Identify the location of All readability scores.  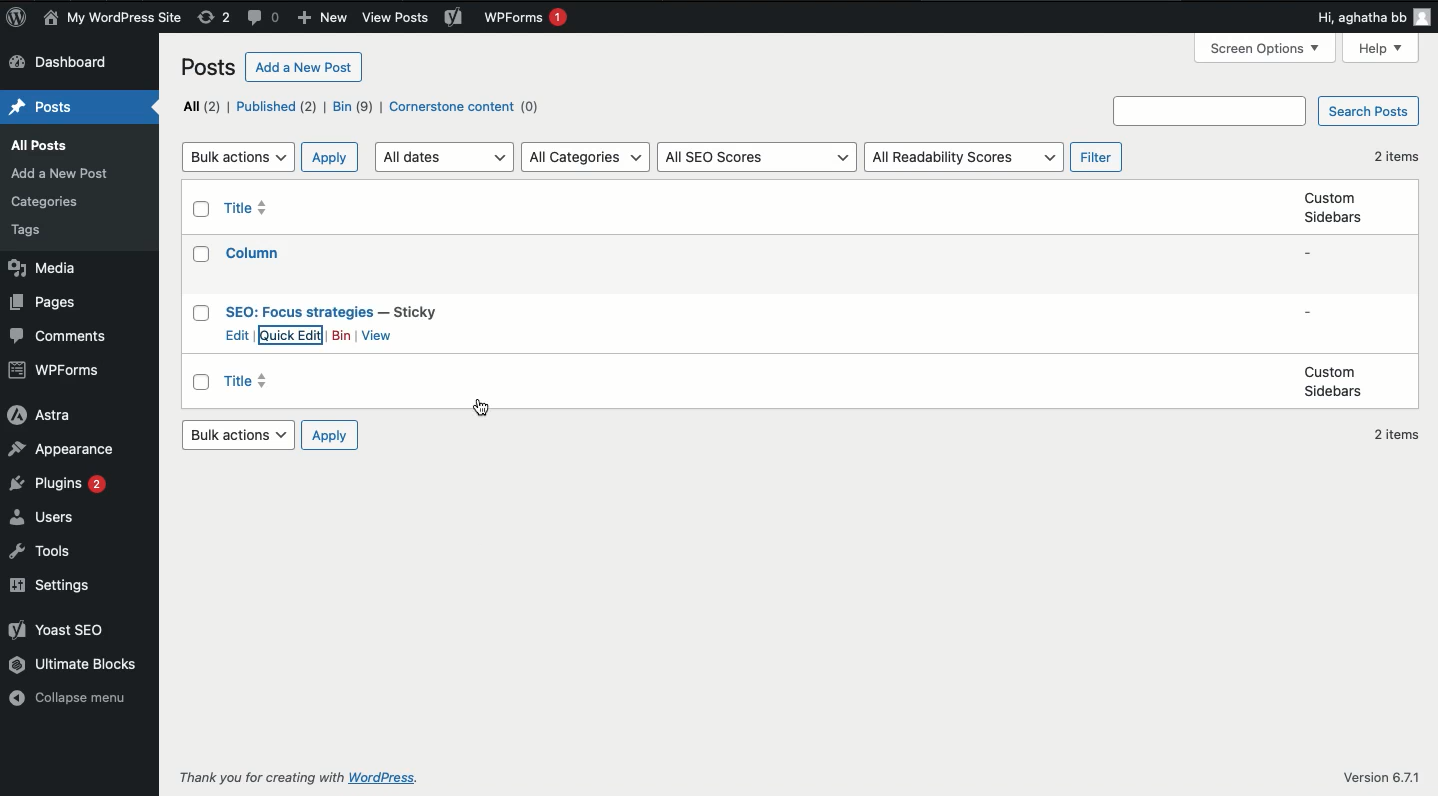
(963, 158).